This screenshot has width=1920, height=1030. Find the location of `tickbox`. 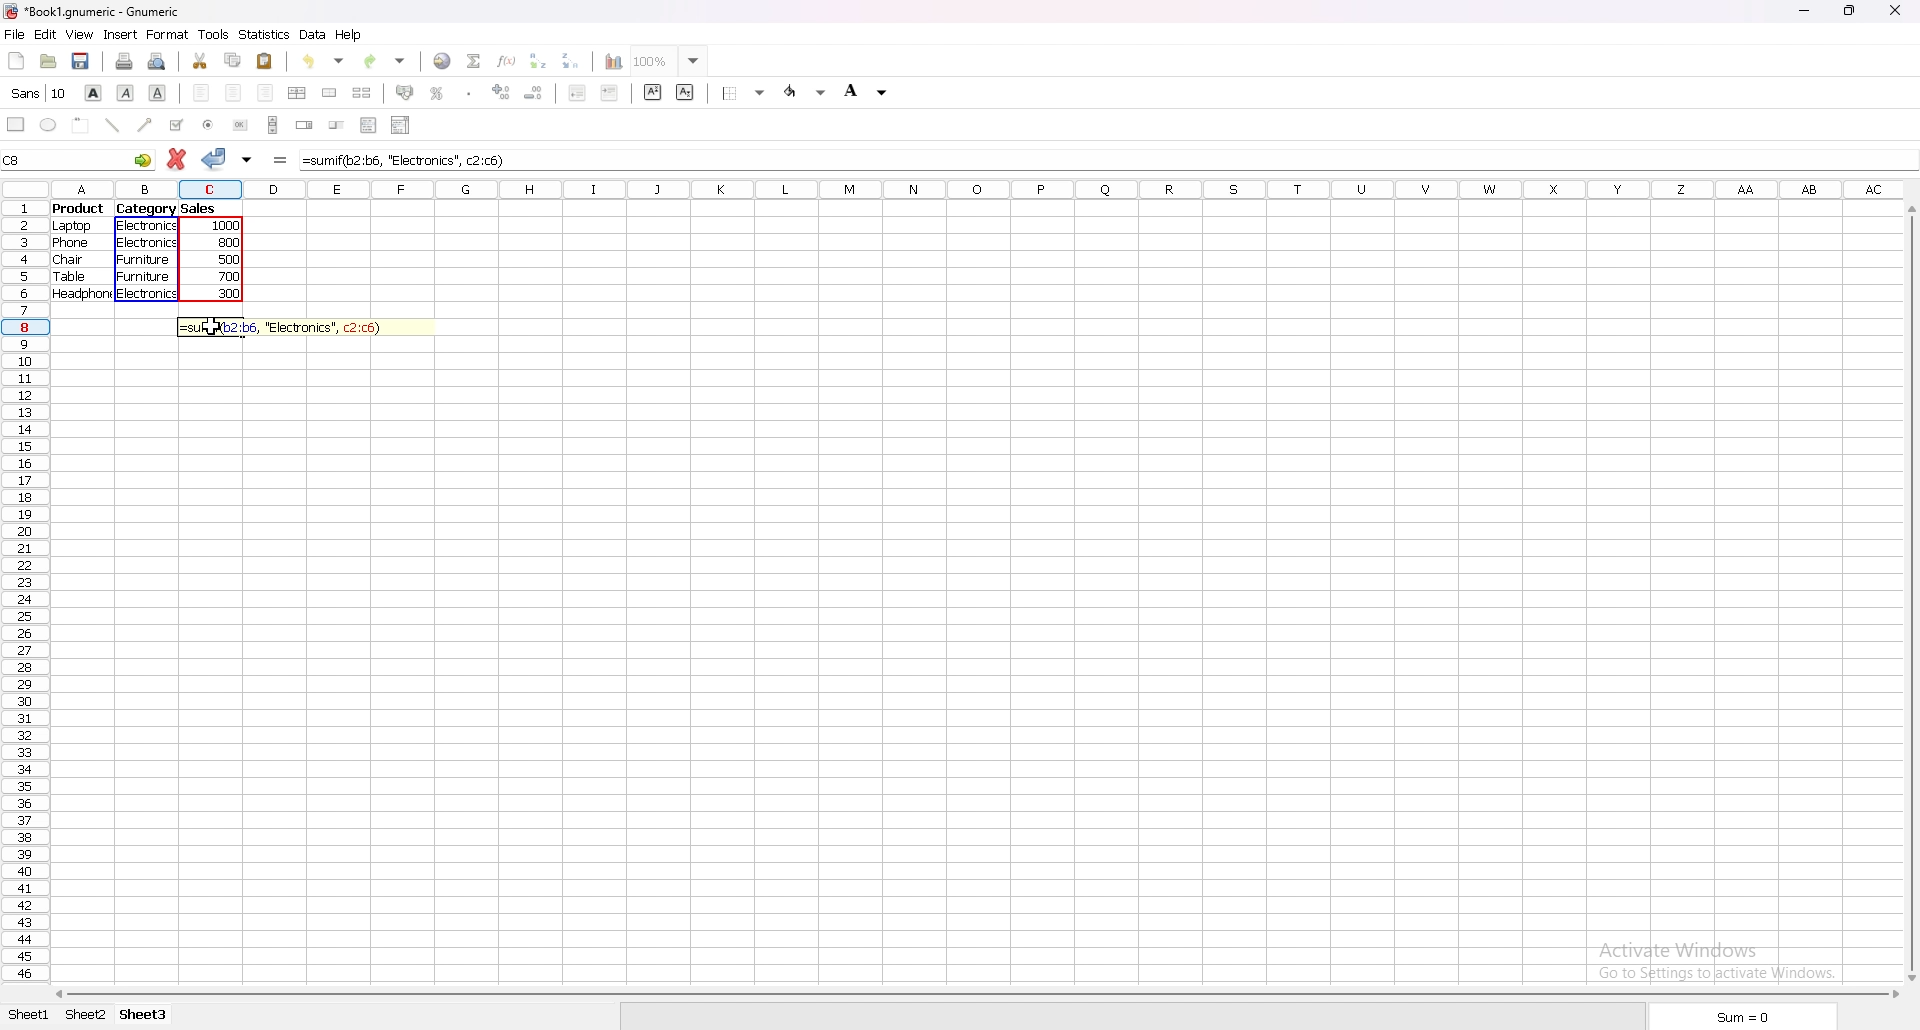

tickbox is located at coordinates (177, 125).